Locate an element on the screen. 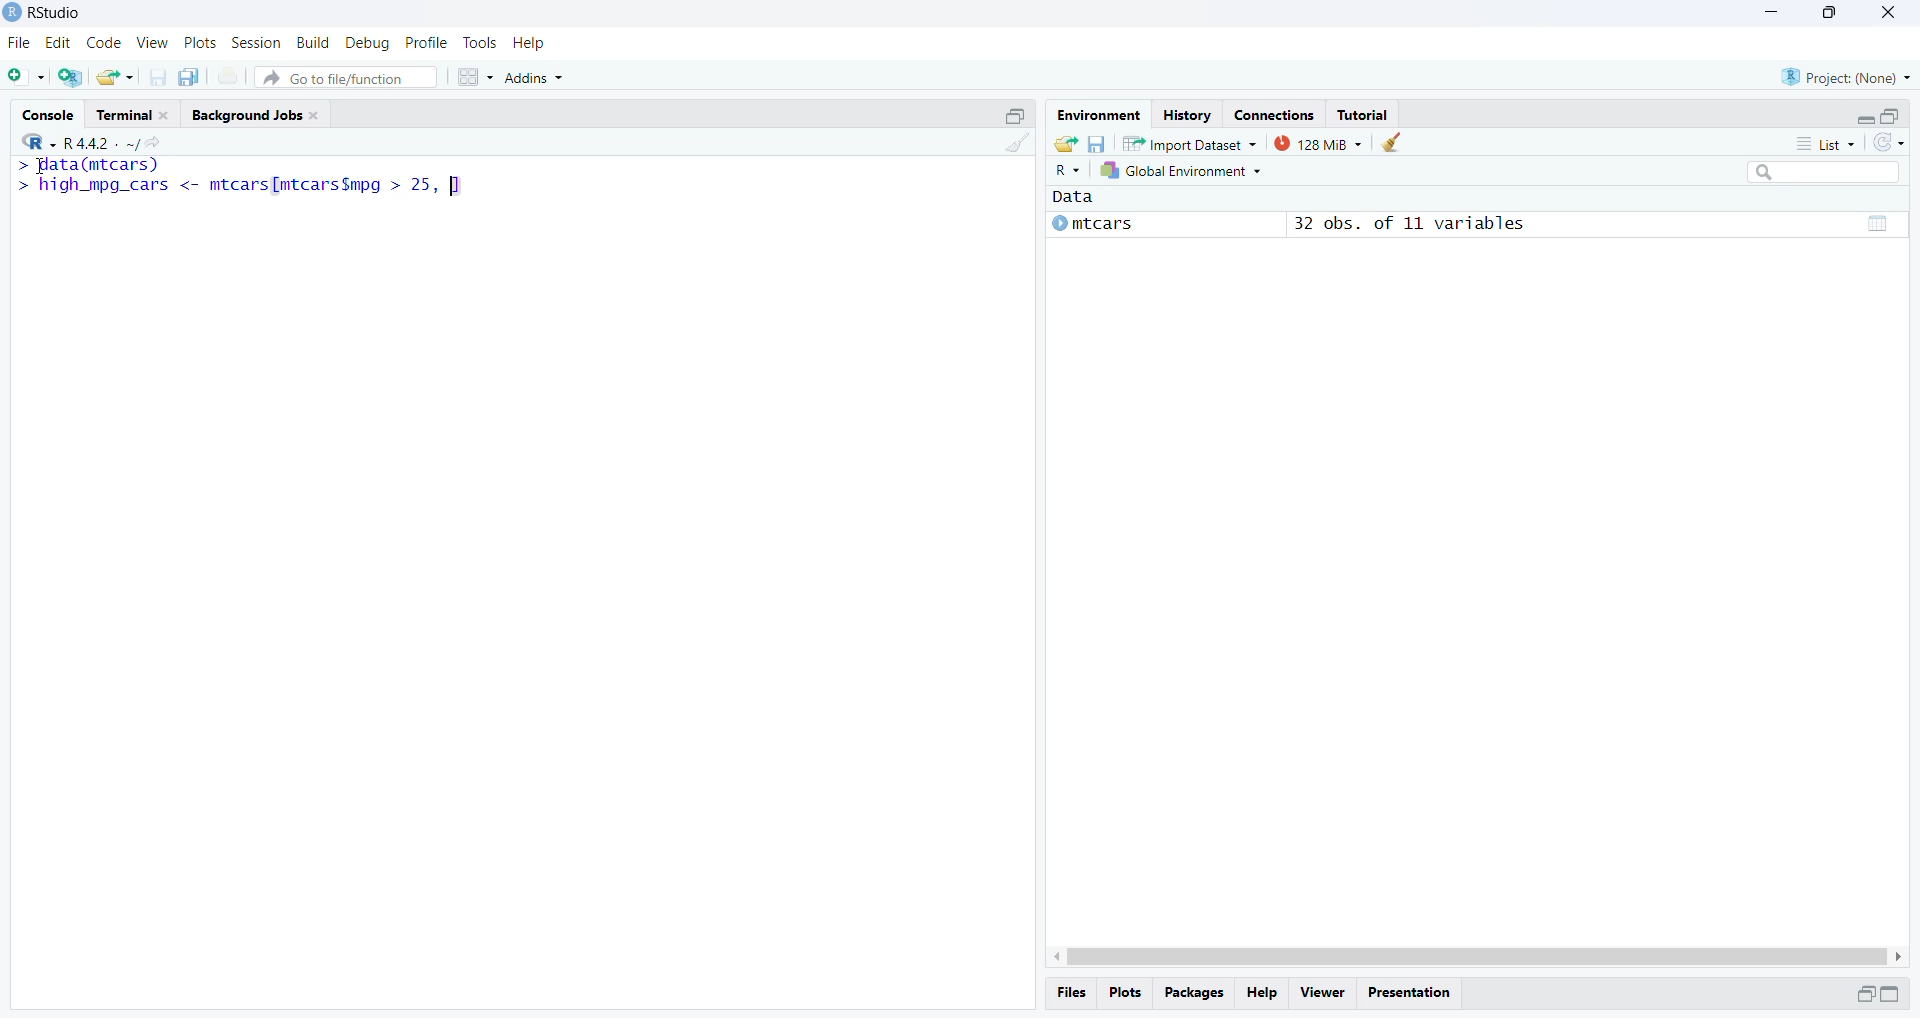 This screenshot has height=1018, width=1920. RStudio is located at coordinates (54, 11).